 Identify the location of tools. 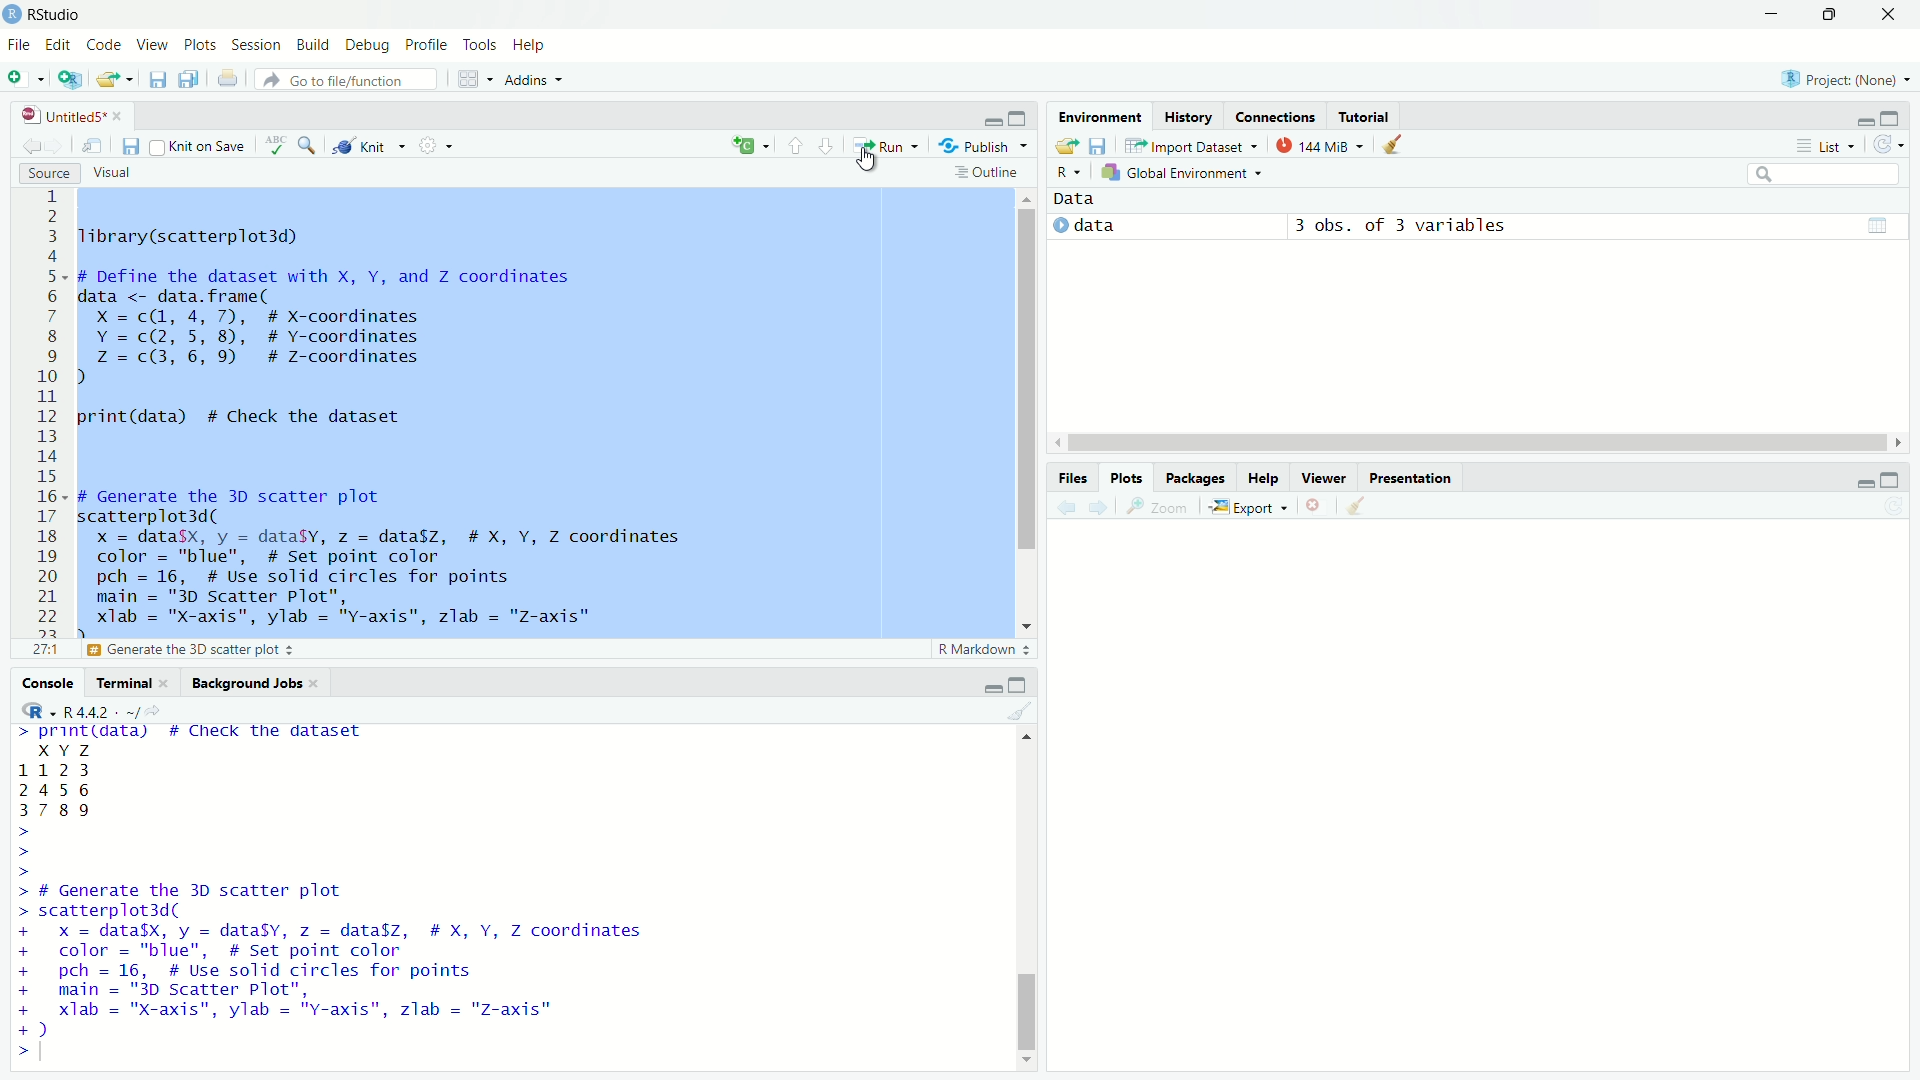
(480, 43).